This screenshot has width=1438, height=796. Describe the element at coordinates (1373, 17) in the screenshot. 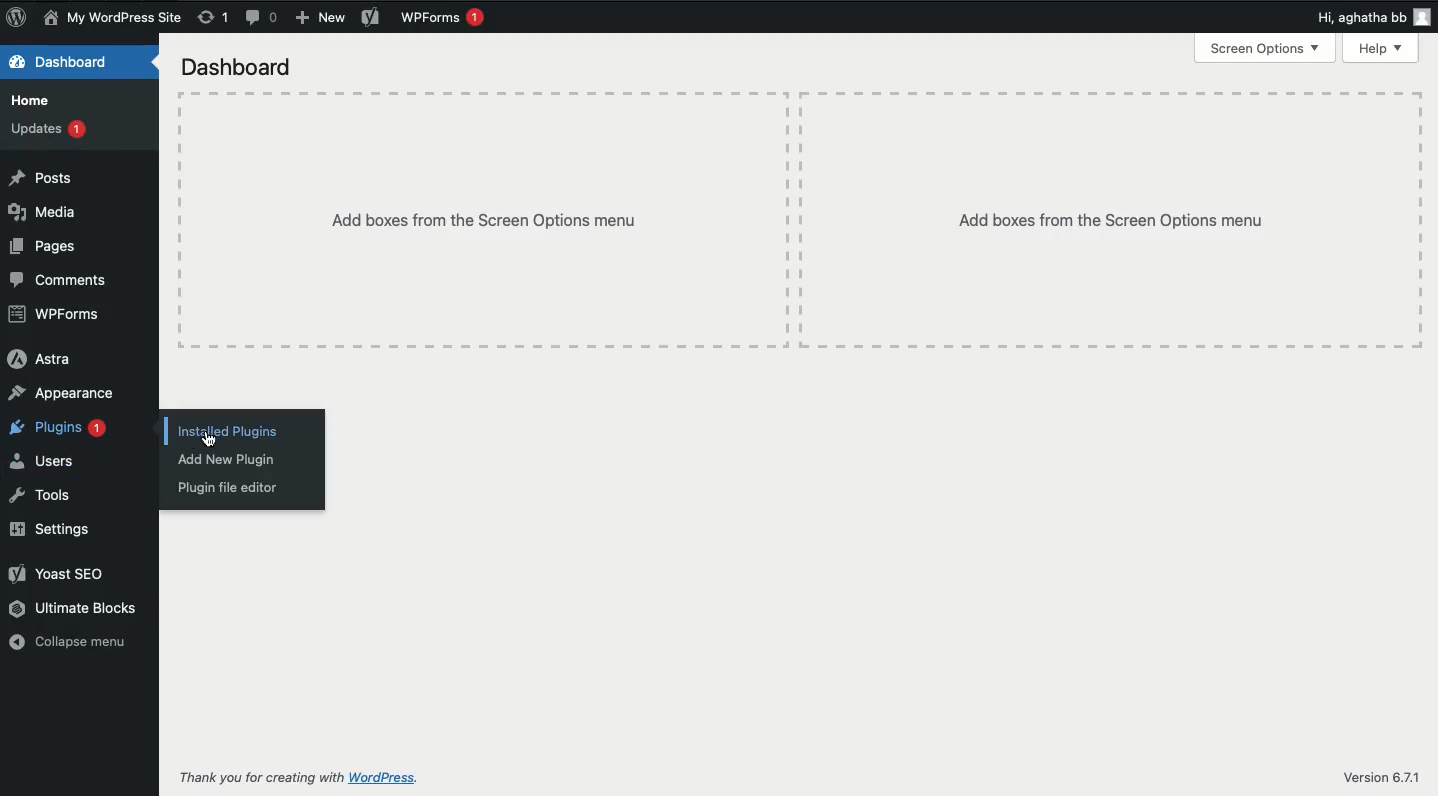

I see `Hi user` at that location.